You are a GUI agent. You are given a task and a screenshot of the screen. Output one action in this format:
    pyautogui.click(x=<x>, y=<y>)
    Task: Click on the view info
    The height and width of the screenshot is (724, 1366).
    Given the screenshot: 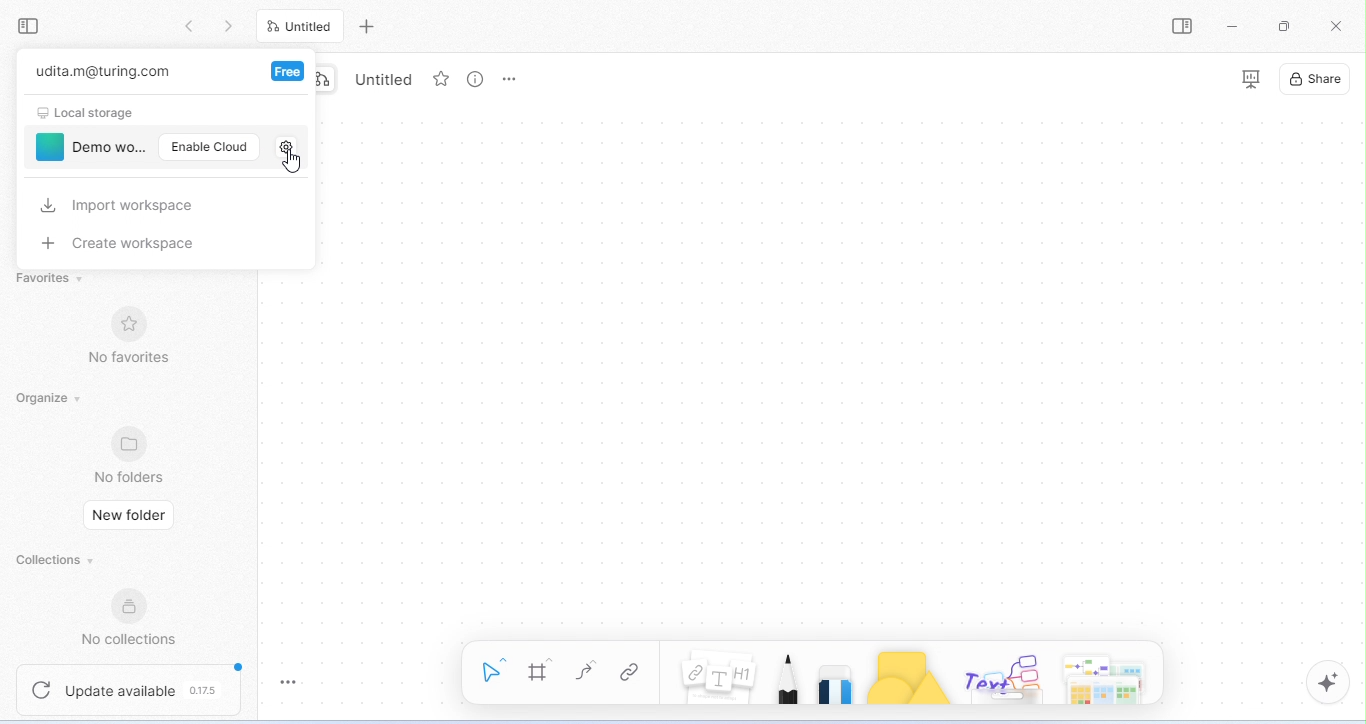 What is the action you would take?
    pyautogui.click(x=480, y=80)
    